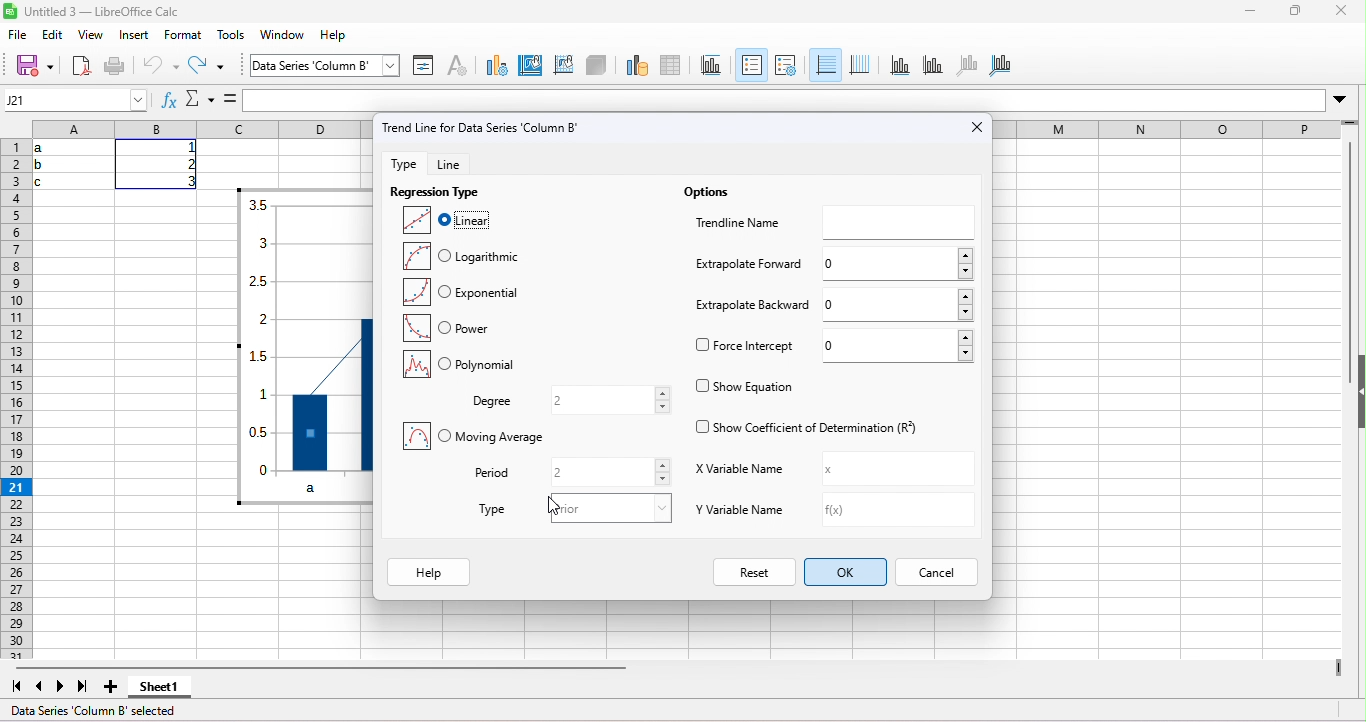  What do you see at coordinates (939, 65) in the screenshot?
I see `y axis` at bounding box center [939, 65].